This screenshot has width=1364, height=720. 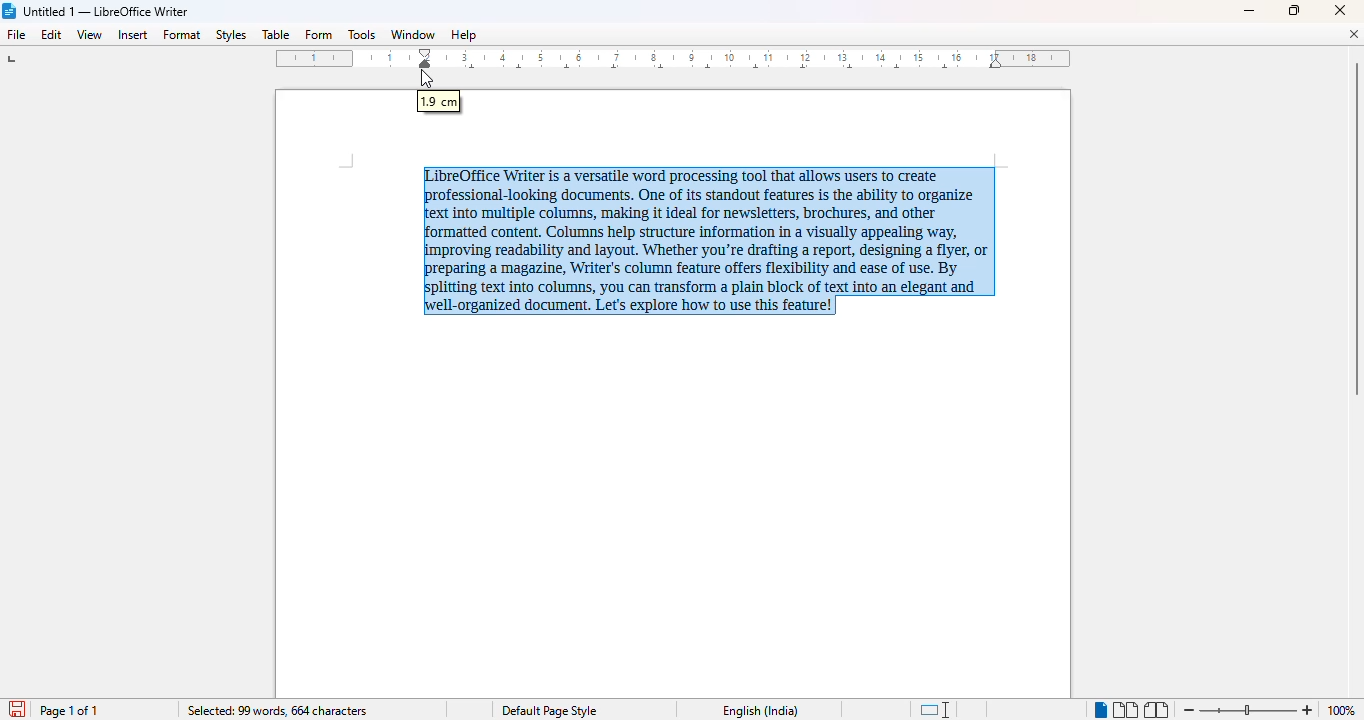 I want to click on multi-page view, so click(x=1126, y=710).